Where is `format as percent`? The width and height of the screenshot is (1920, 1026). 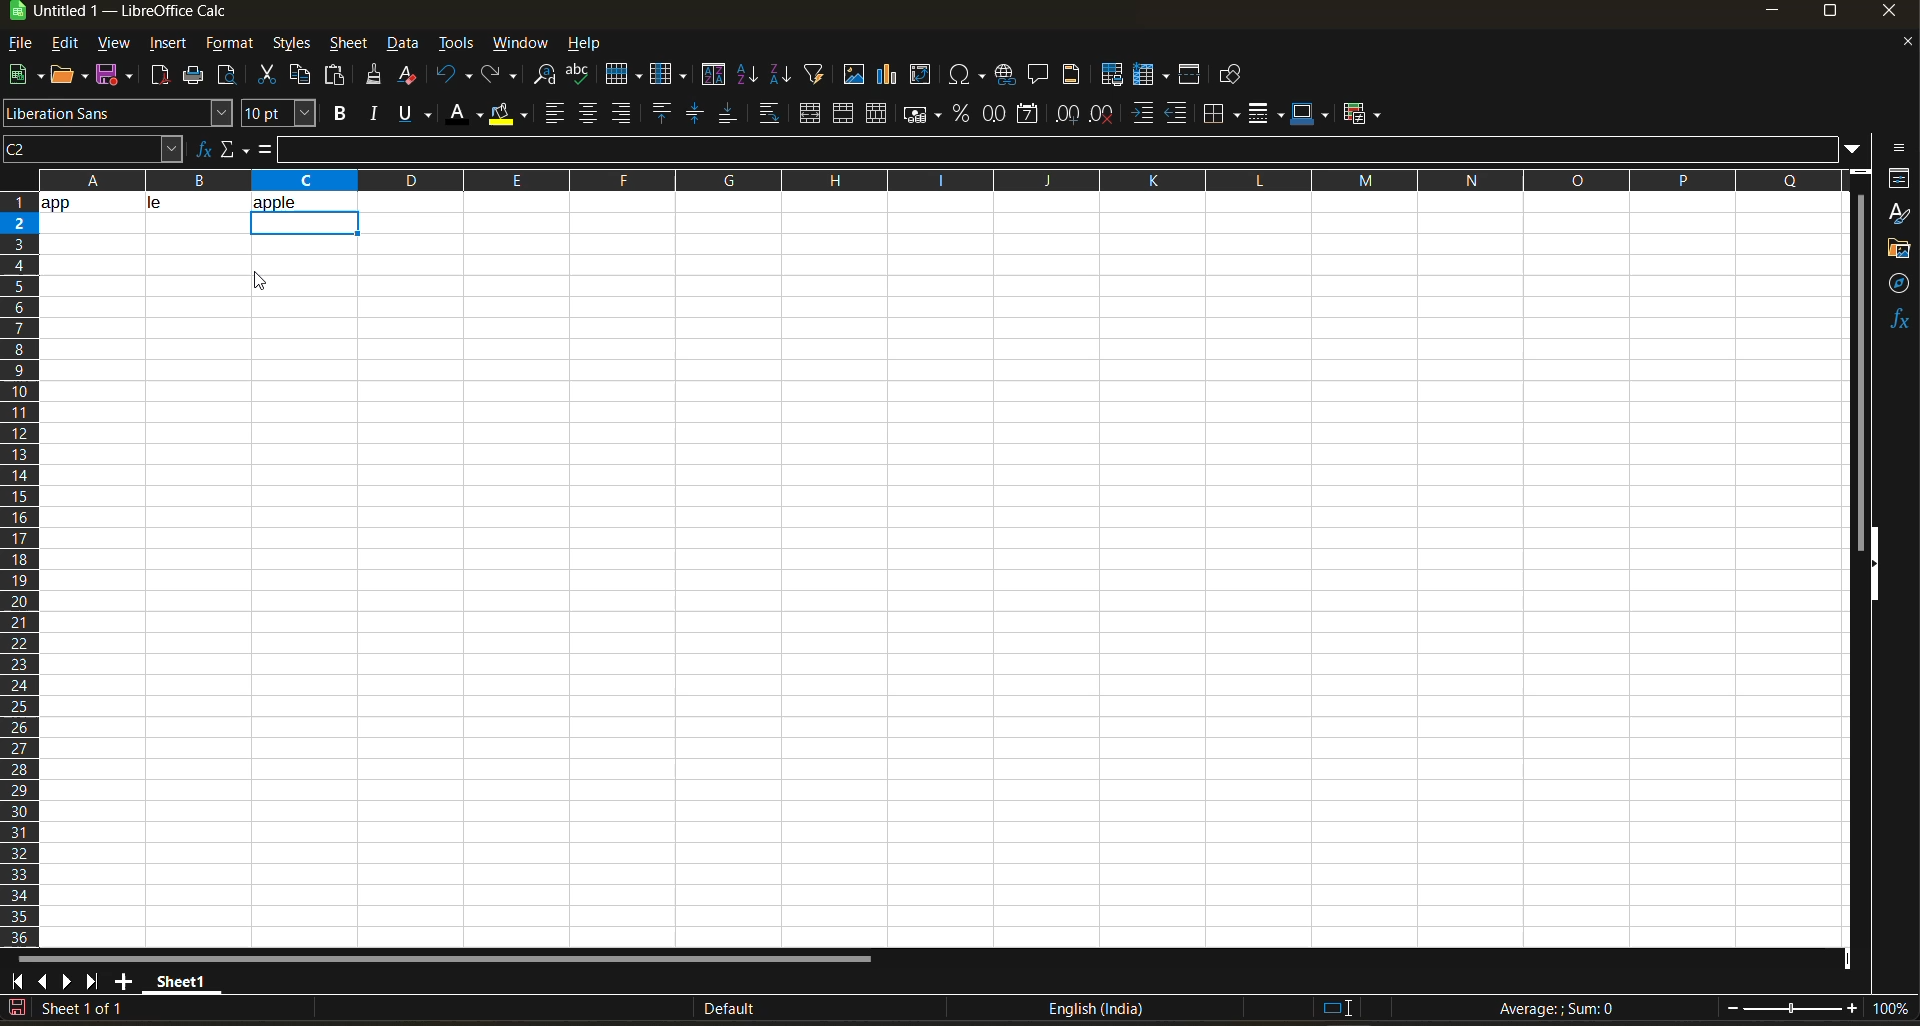
format as percent is located at coordinates (964, 114).